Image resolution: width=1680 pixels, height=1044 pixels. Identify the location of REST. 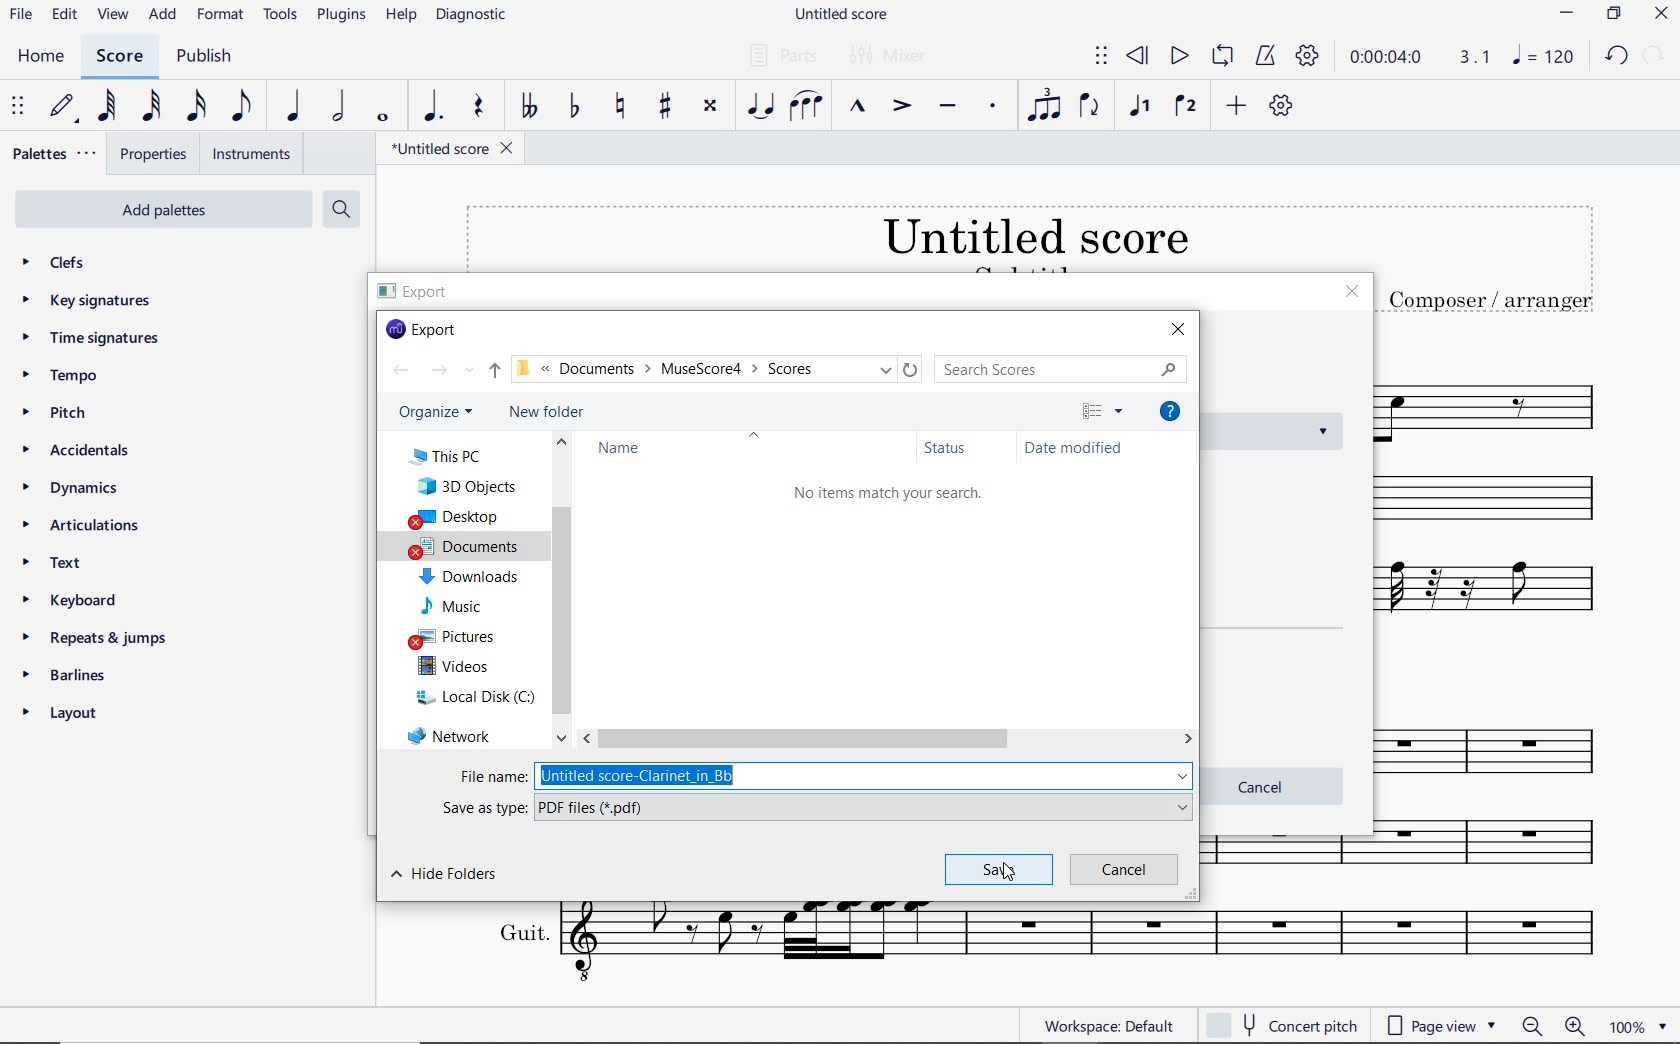
(477, 107).